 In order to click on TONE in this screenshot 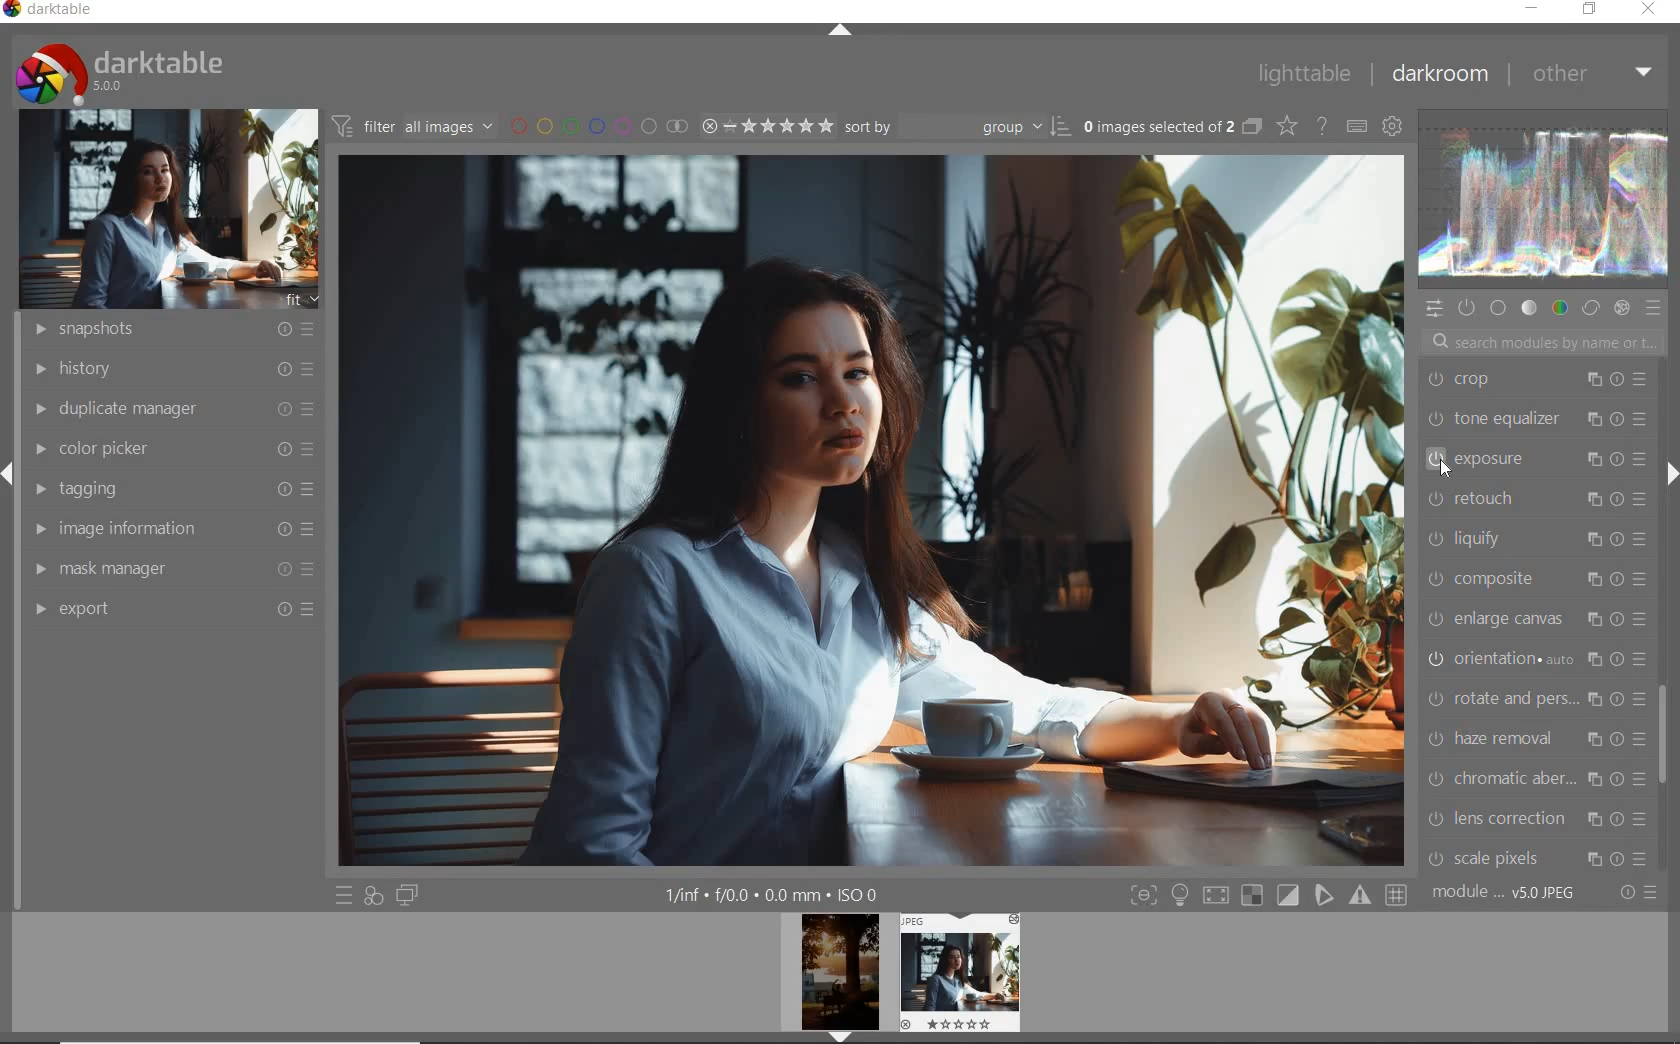, I will do `click(1529, 308)`.